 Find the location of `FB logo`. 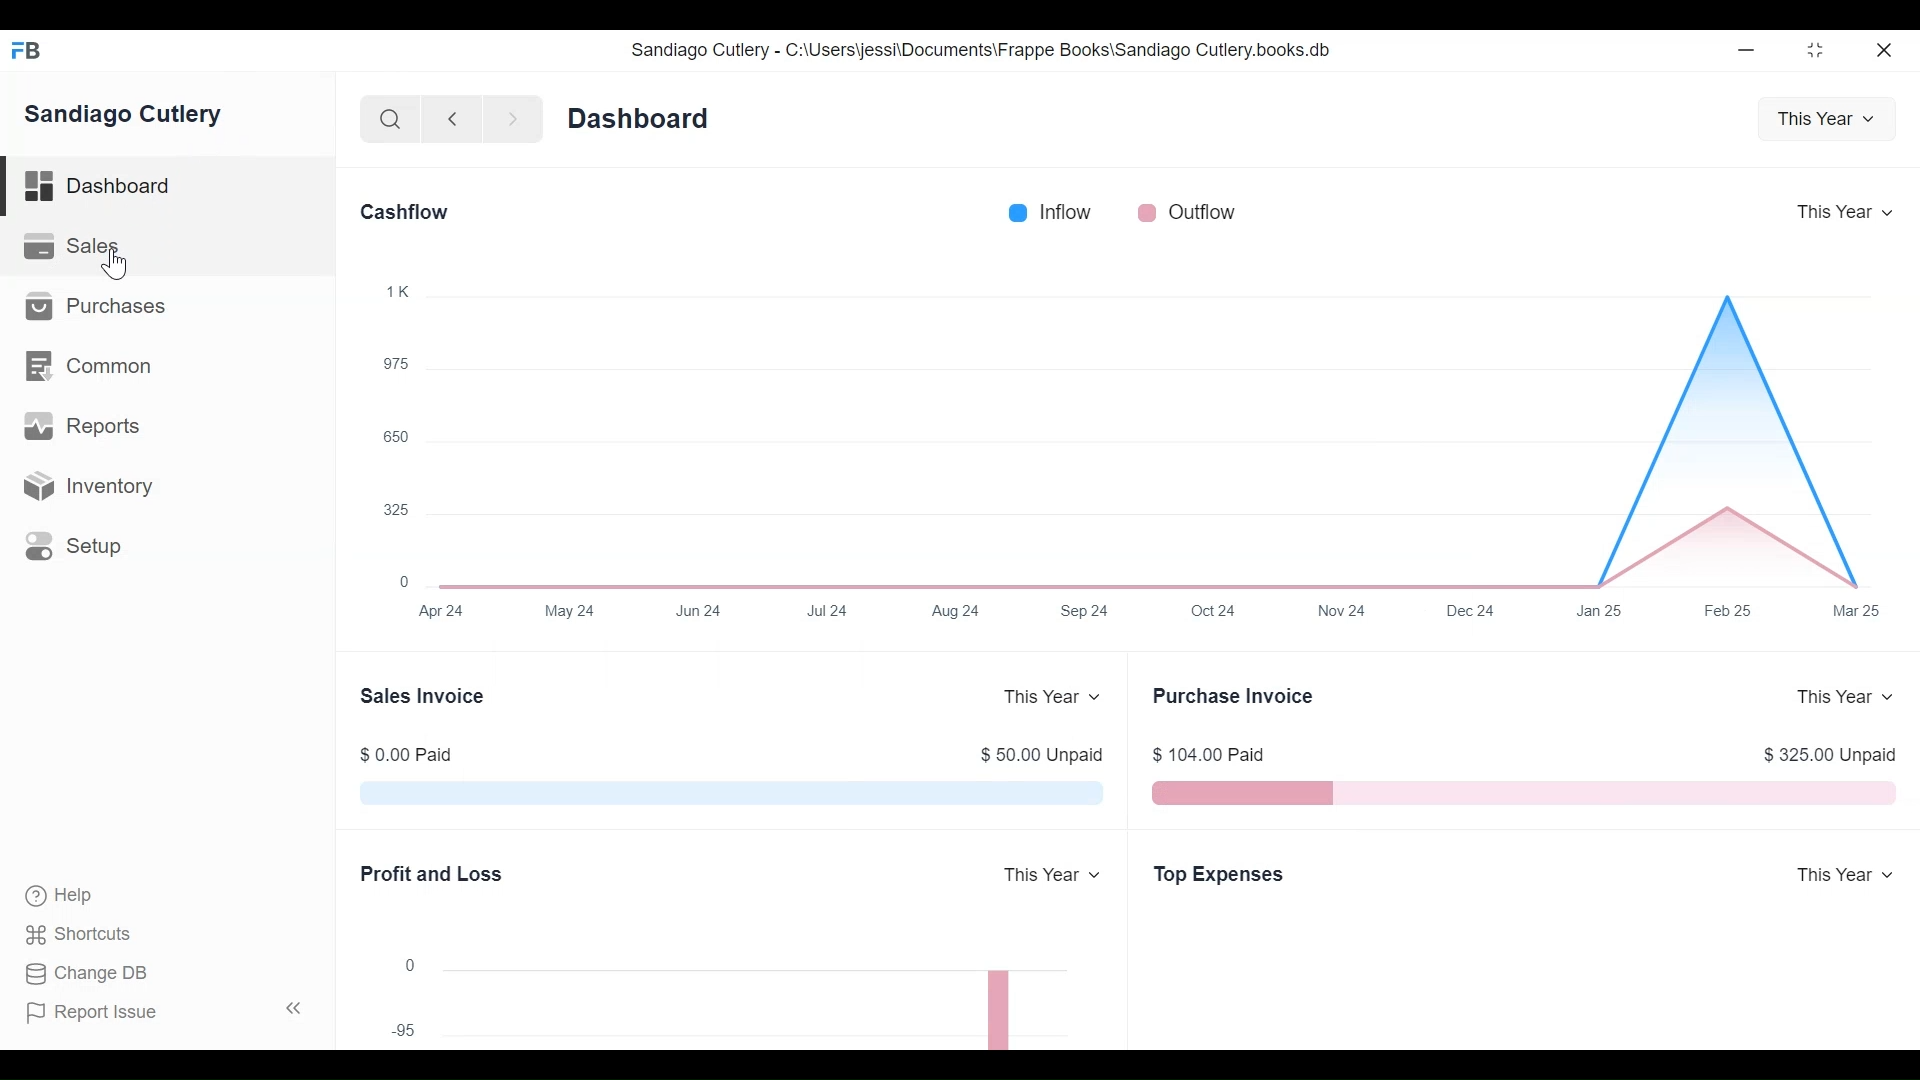

FB logo is located at coordinates (27, 50).